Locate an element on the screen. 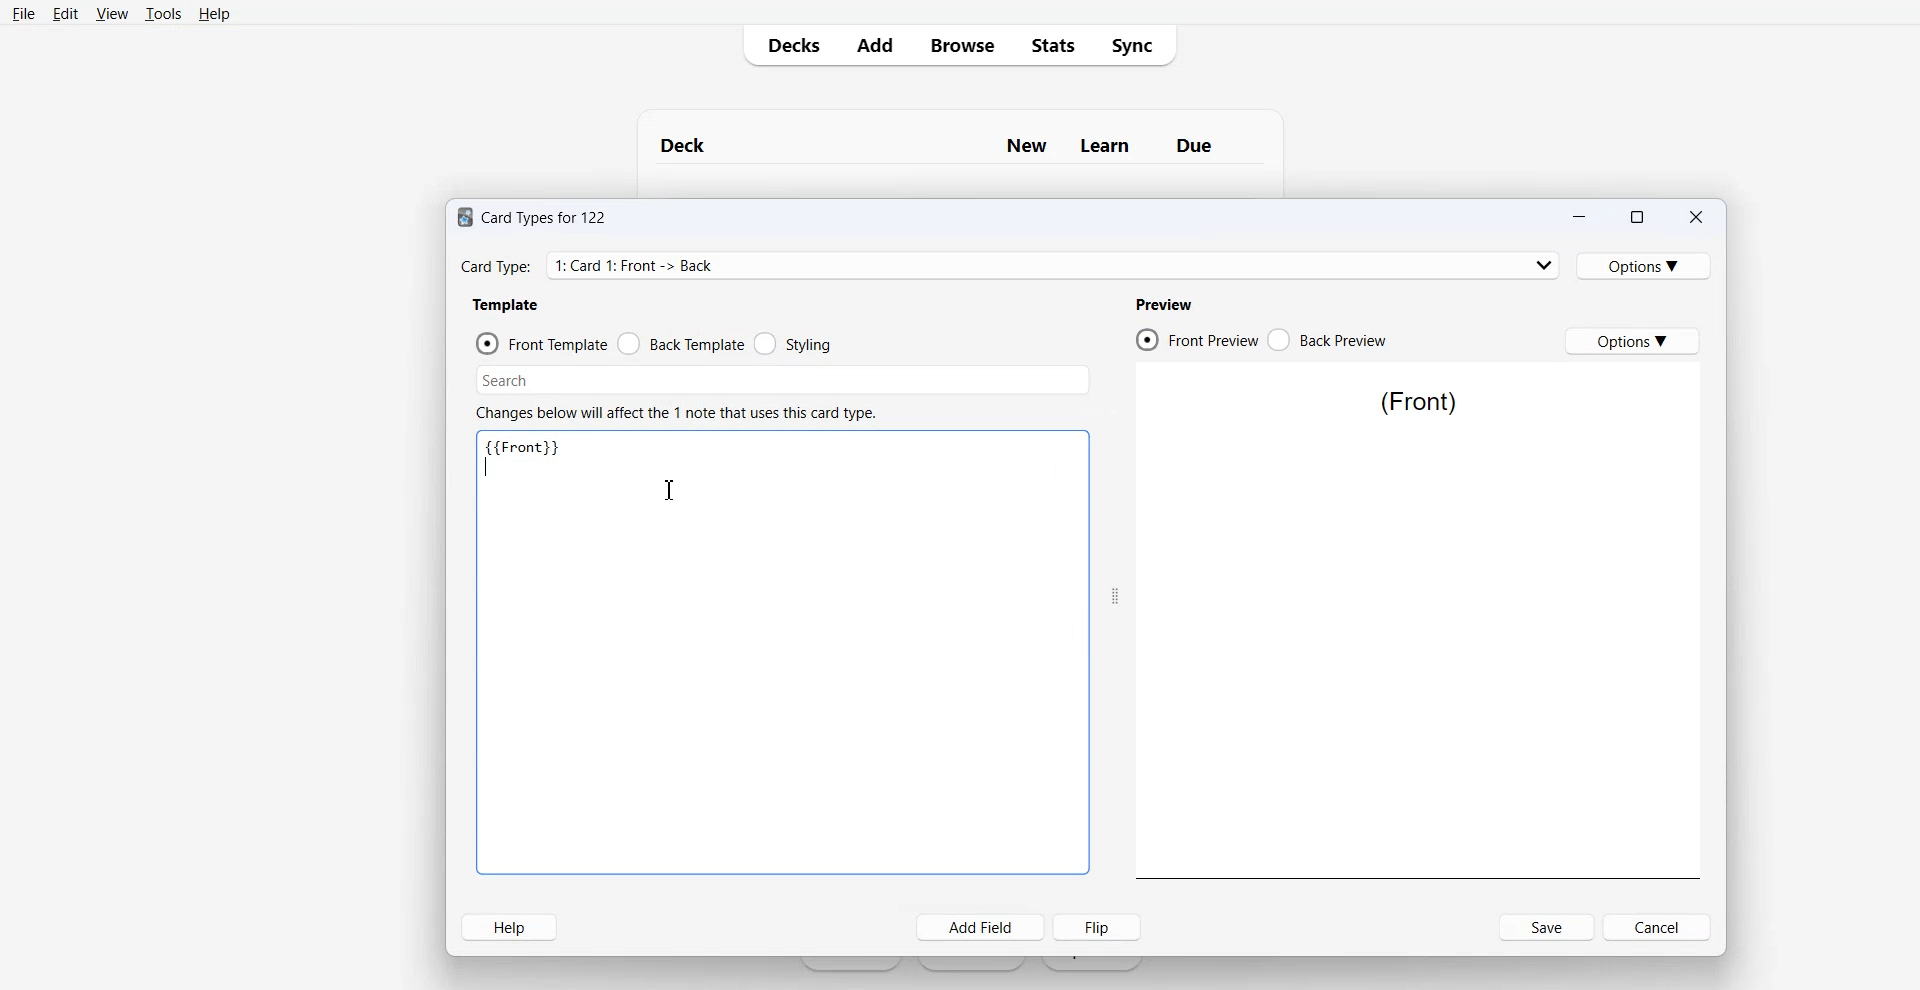  View is located at coordinates (112, 13).